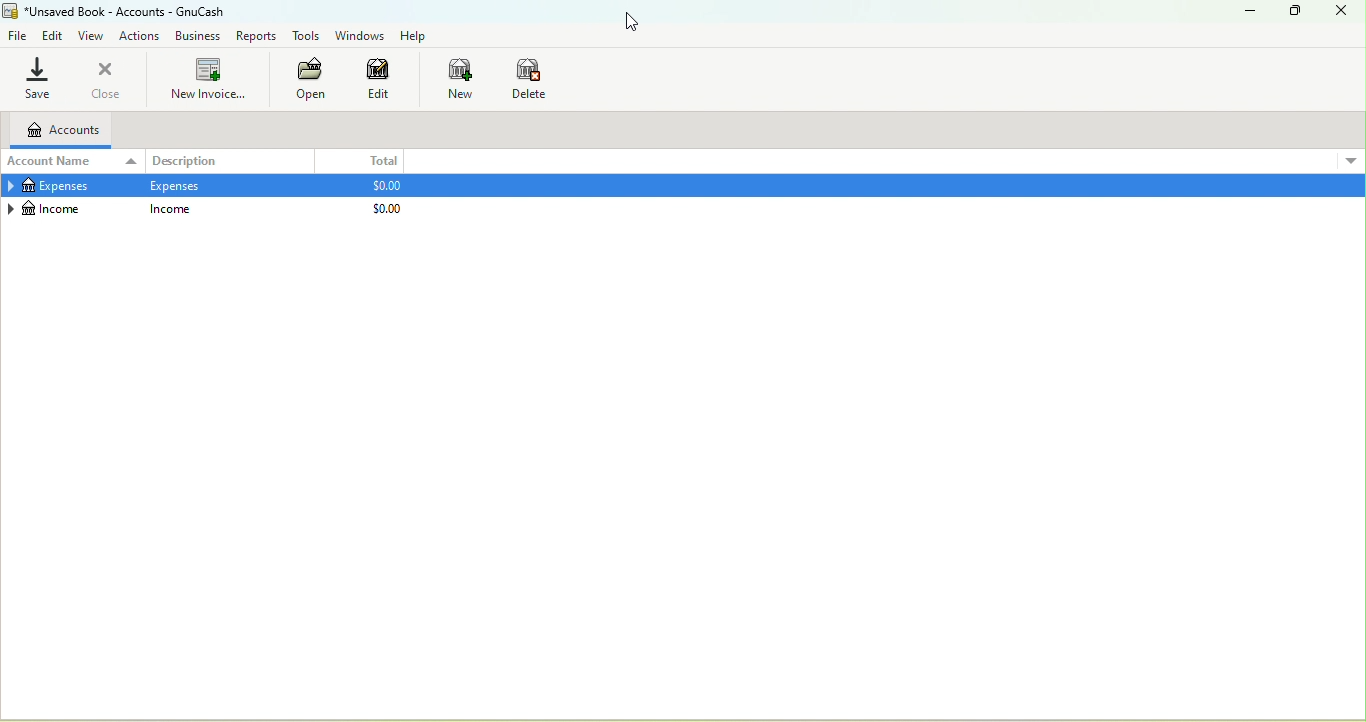  I want to click on account name, so click(73, 163).